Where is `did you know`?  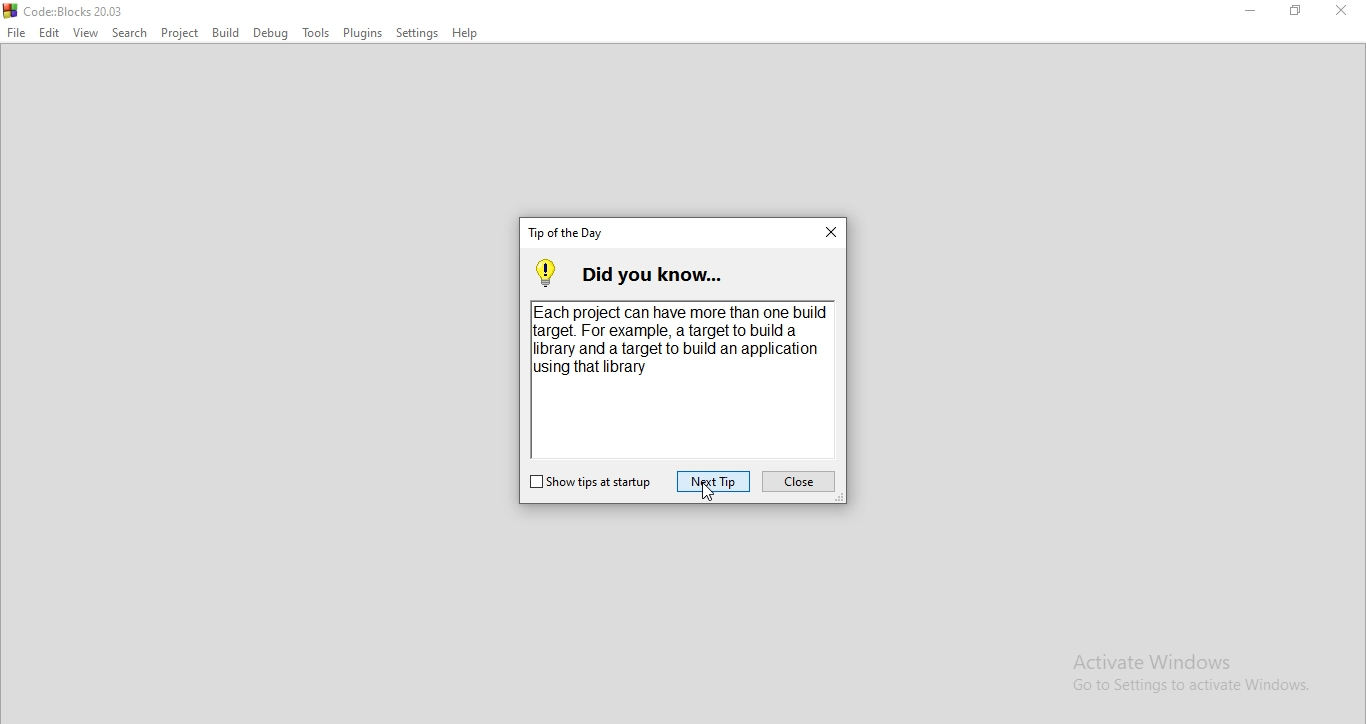
did you know is located at coordinates (676, 273).